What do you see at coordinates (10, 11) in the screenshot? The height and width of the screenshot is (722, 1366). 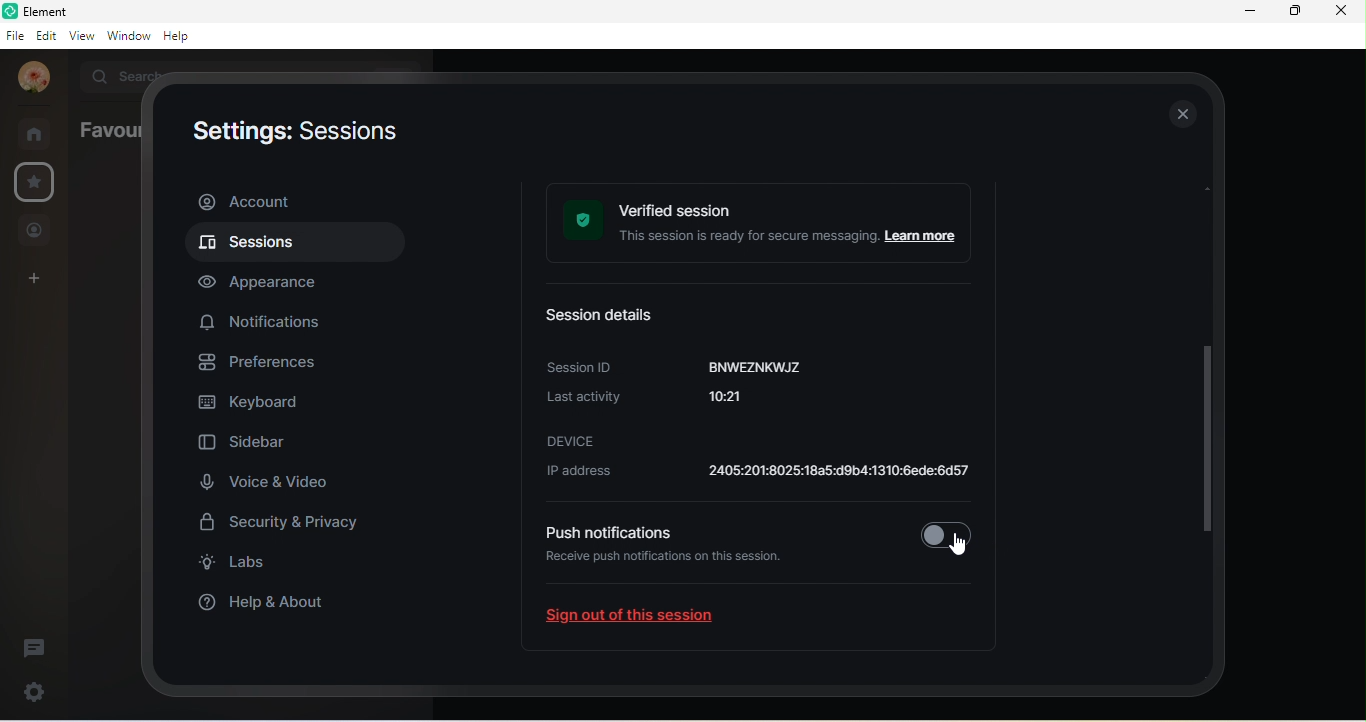 I see `element logo` at bounding box center [10, 11].